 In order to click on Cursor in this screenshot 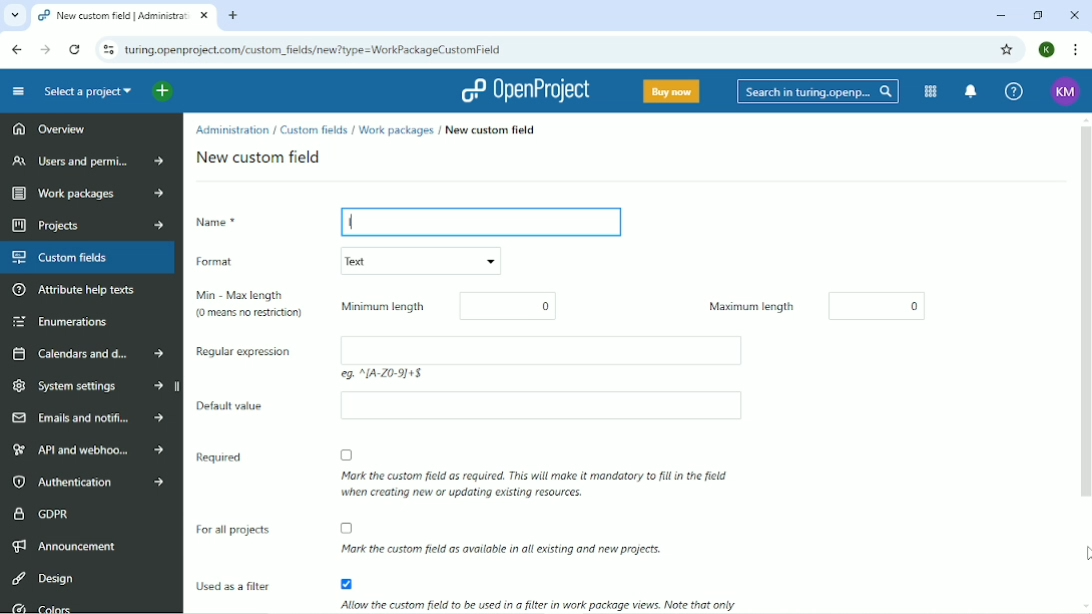, I will do `click(1085, 554)`.